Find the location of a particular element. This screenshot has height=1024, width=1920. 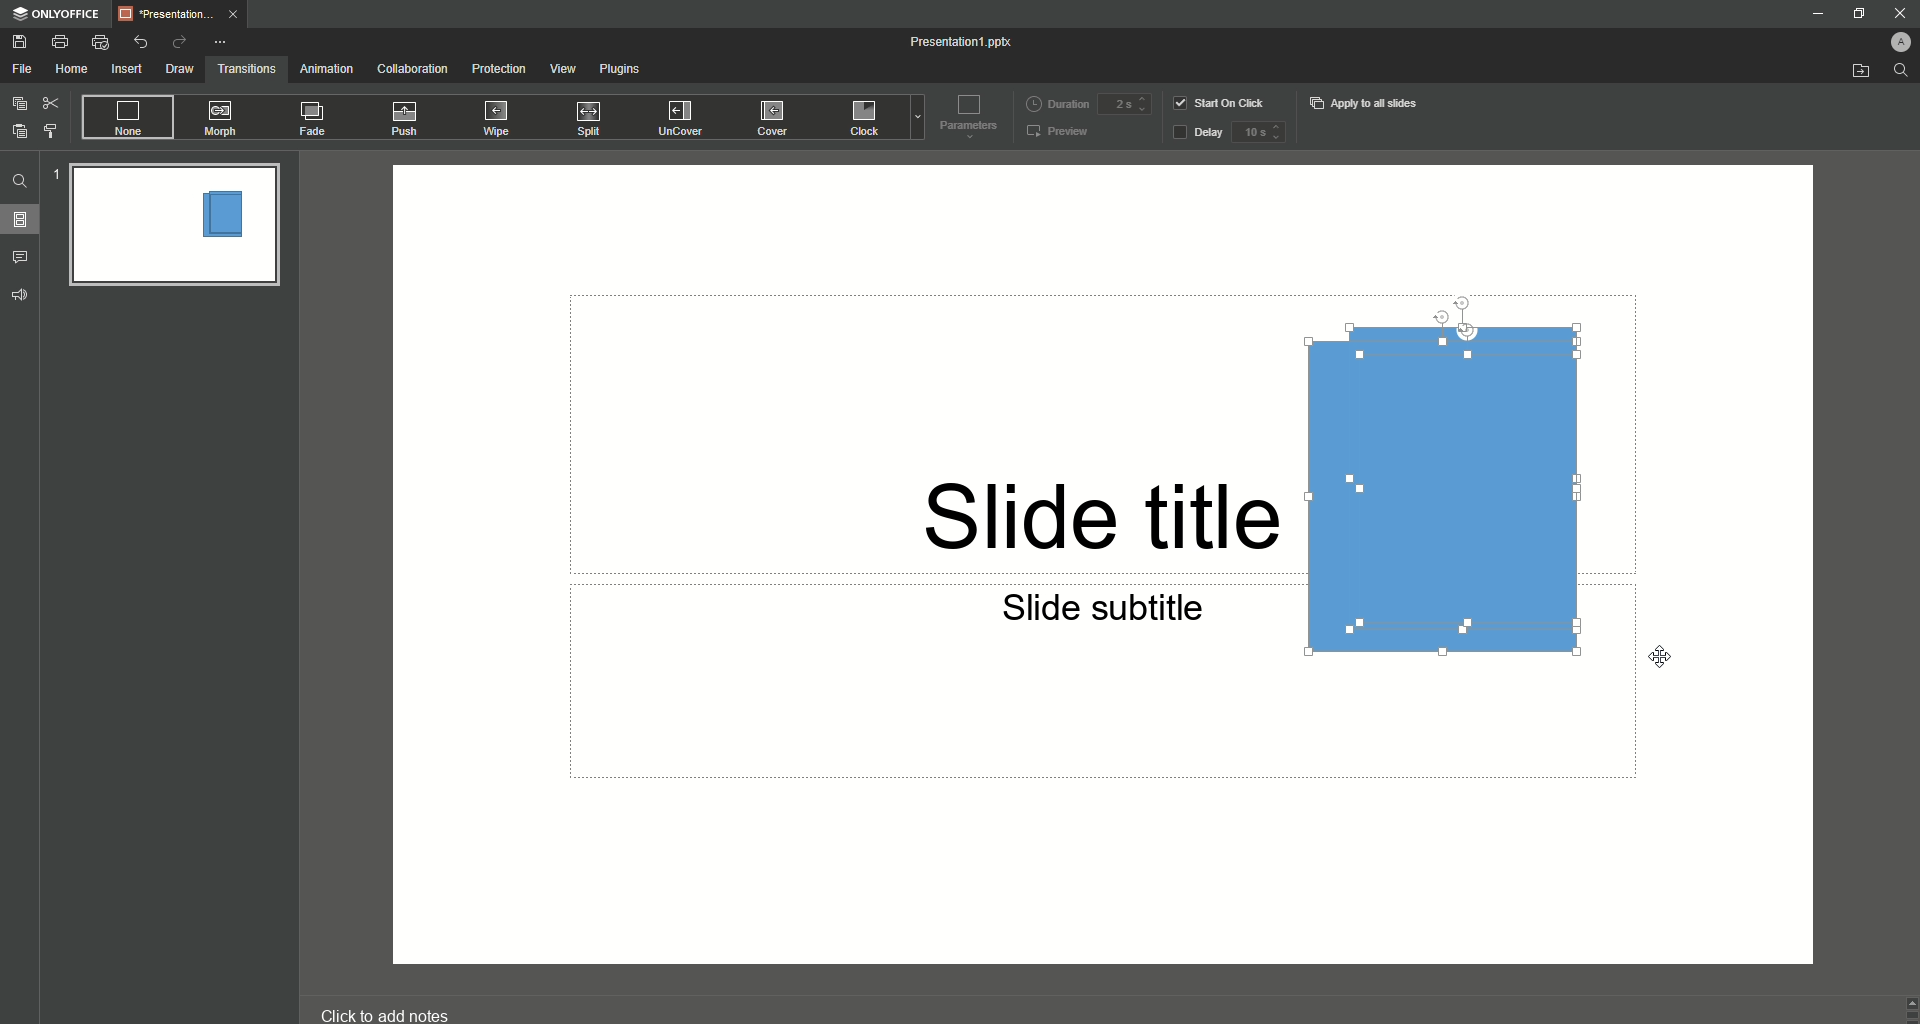

Save is located at coordinates (20, 42).